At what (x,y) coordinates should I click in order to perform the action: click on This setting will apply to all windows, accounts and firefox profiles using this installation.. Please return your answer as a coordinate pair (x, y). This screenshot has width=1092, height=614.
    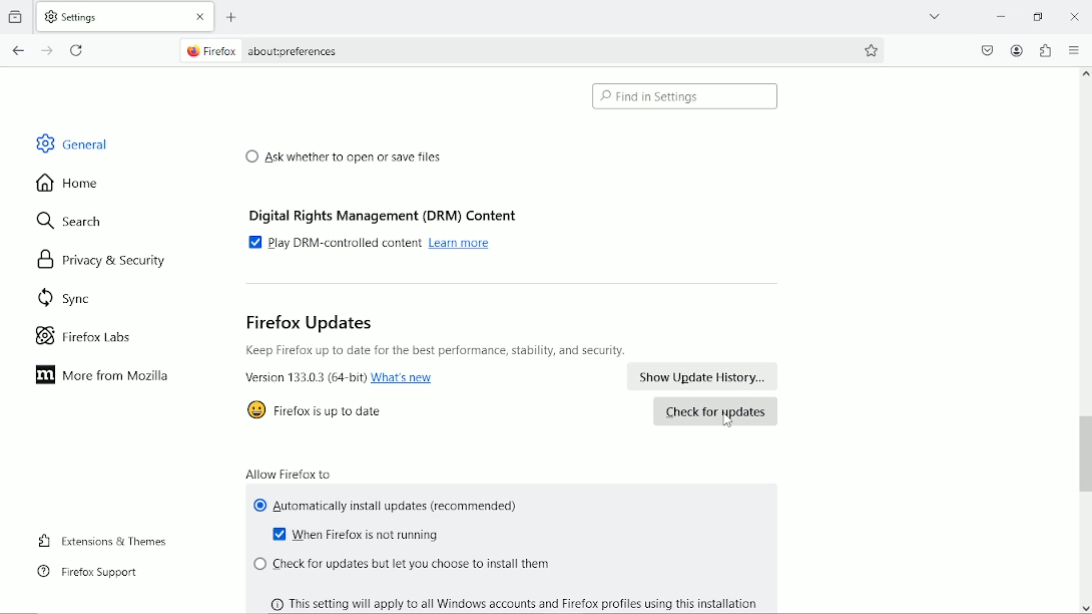
    Looking at the image, I should click on (522, 601).